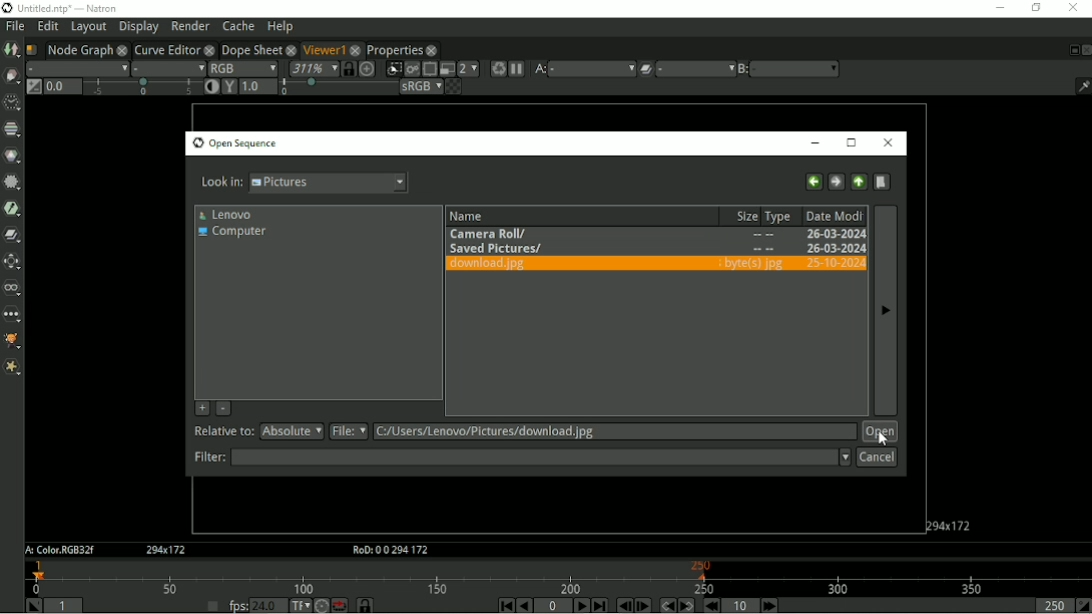  Describe the element at coordinates (1036, 9) in the screenshot. I see `Restore down` at that location.